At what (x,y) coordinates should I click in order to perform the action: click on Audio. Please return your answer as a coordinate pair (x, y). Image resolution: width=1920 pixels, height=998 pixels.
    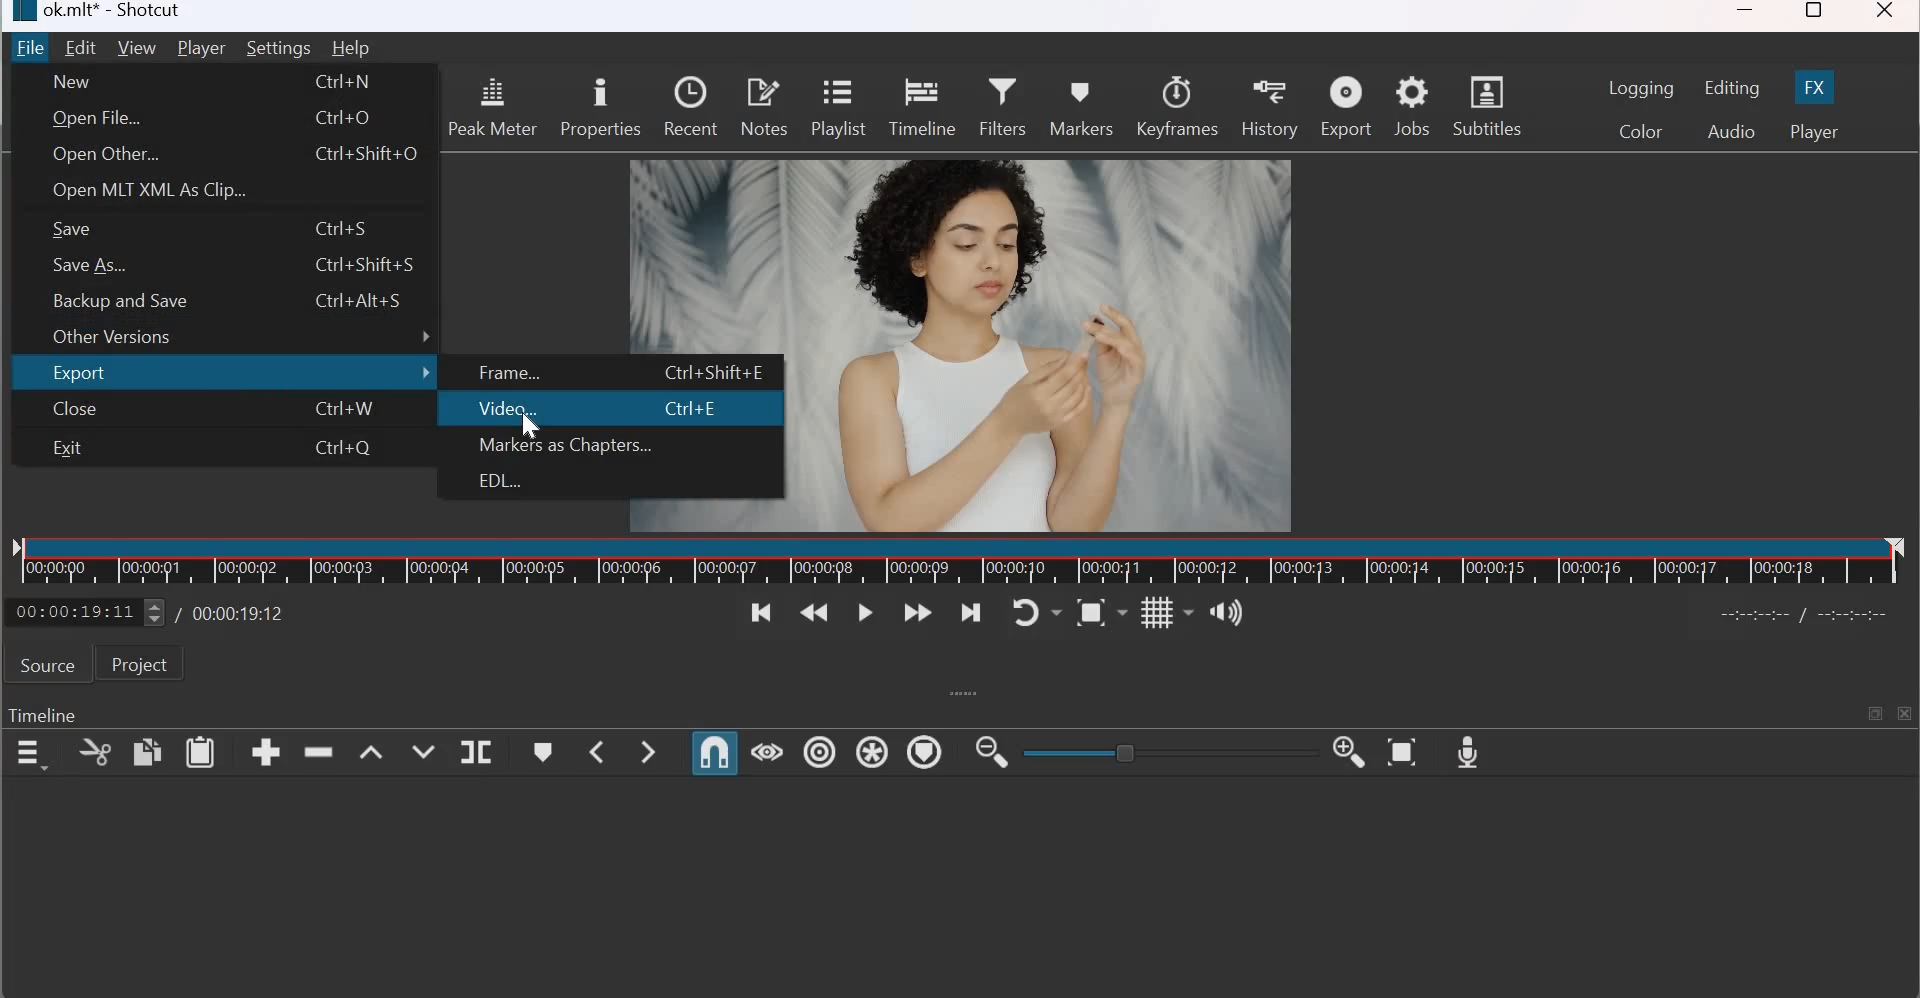
    Looking at the image, I should click on (1729, 130).